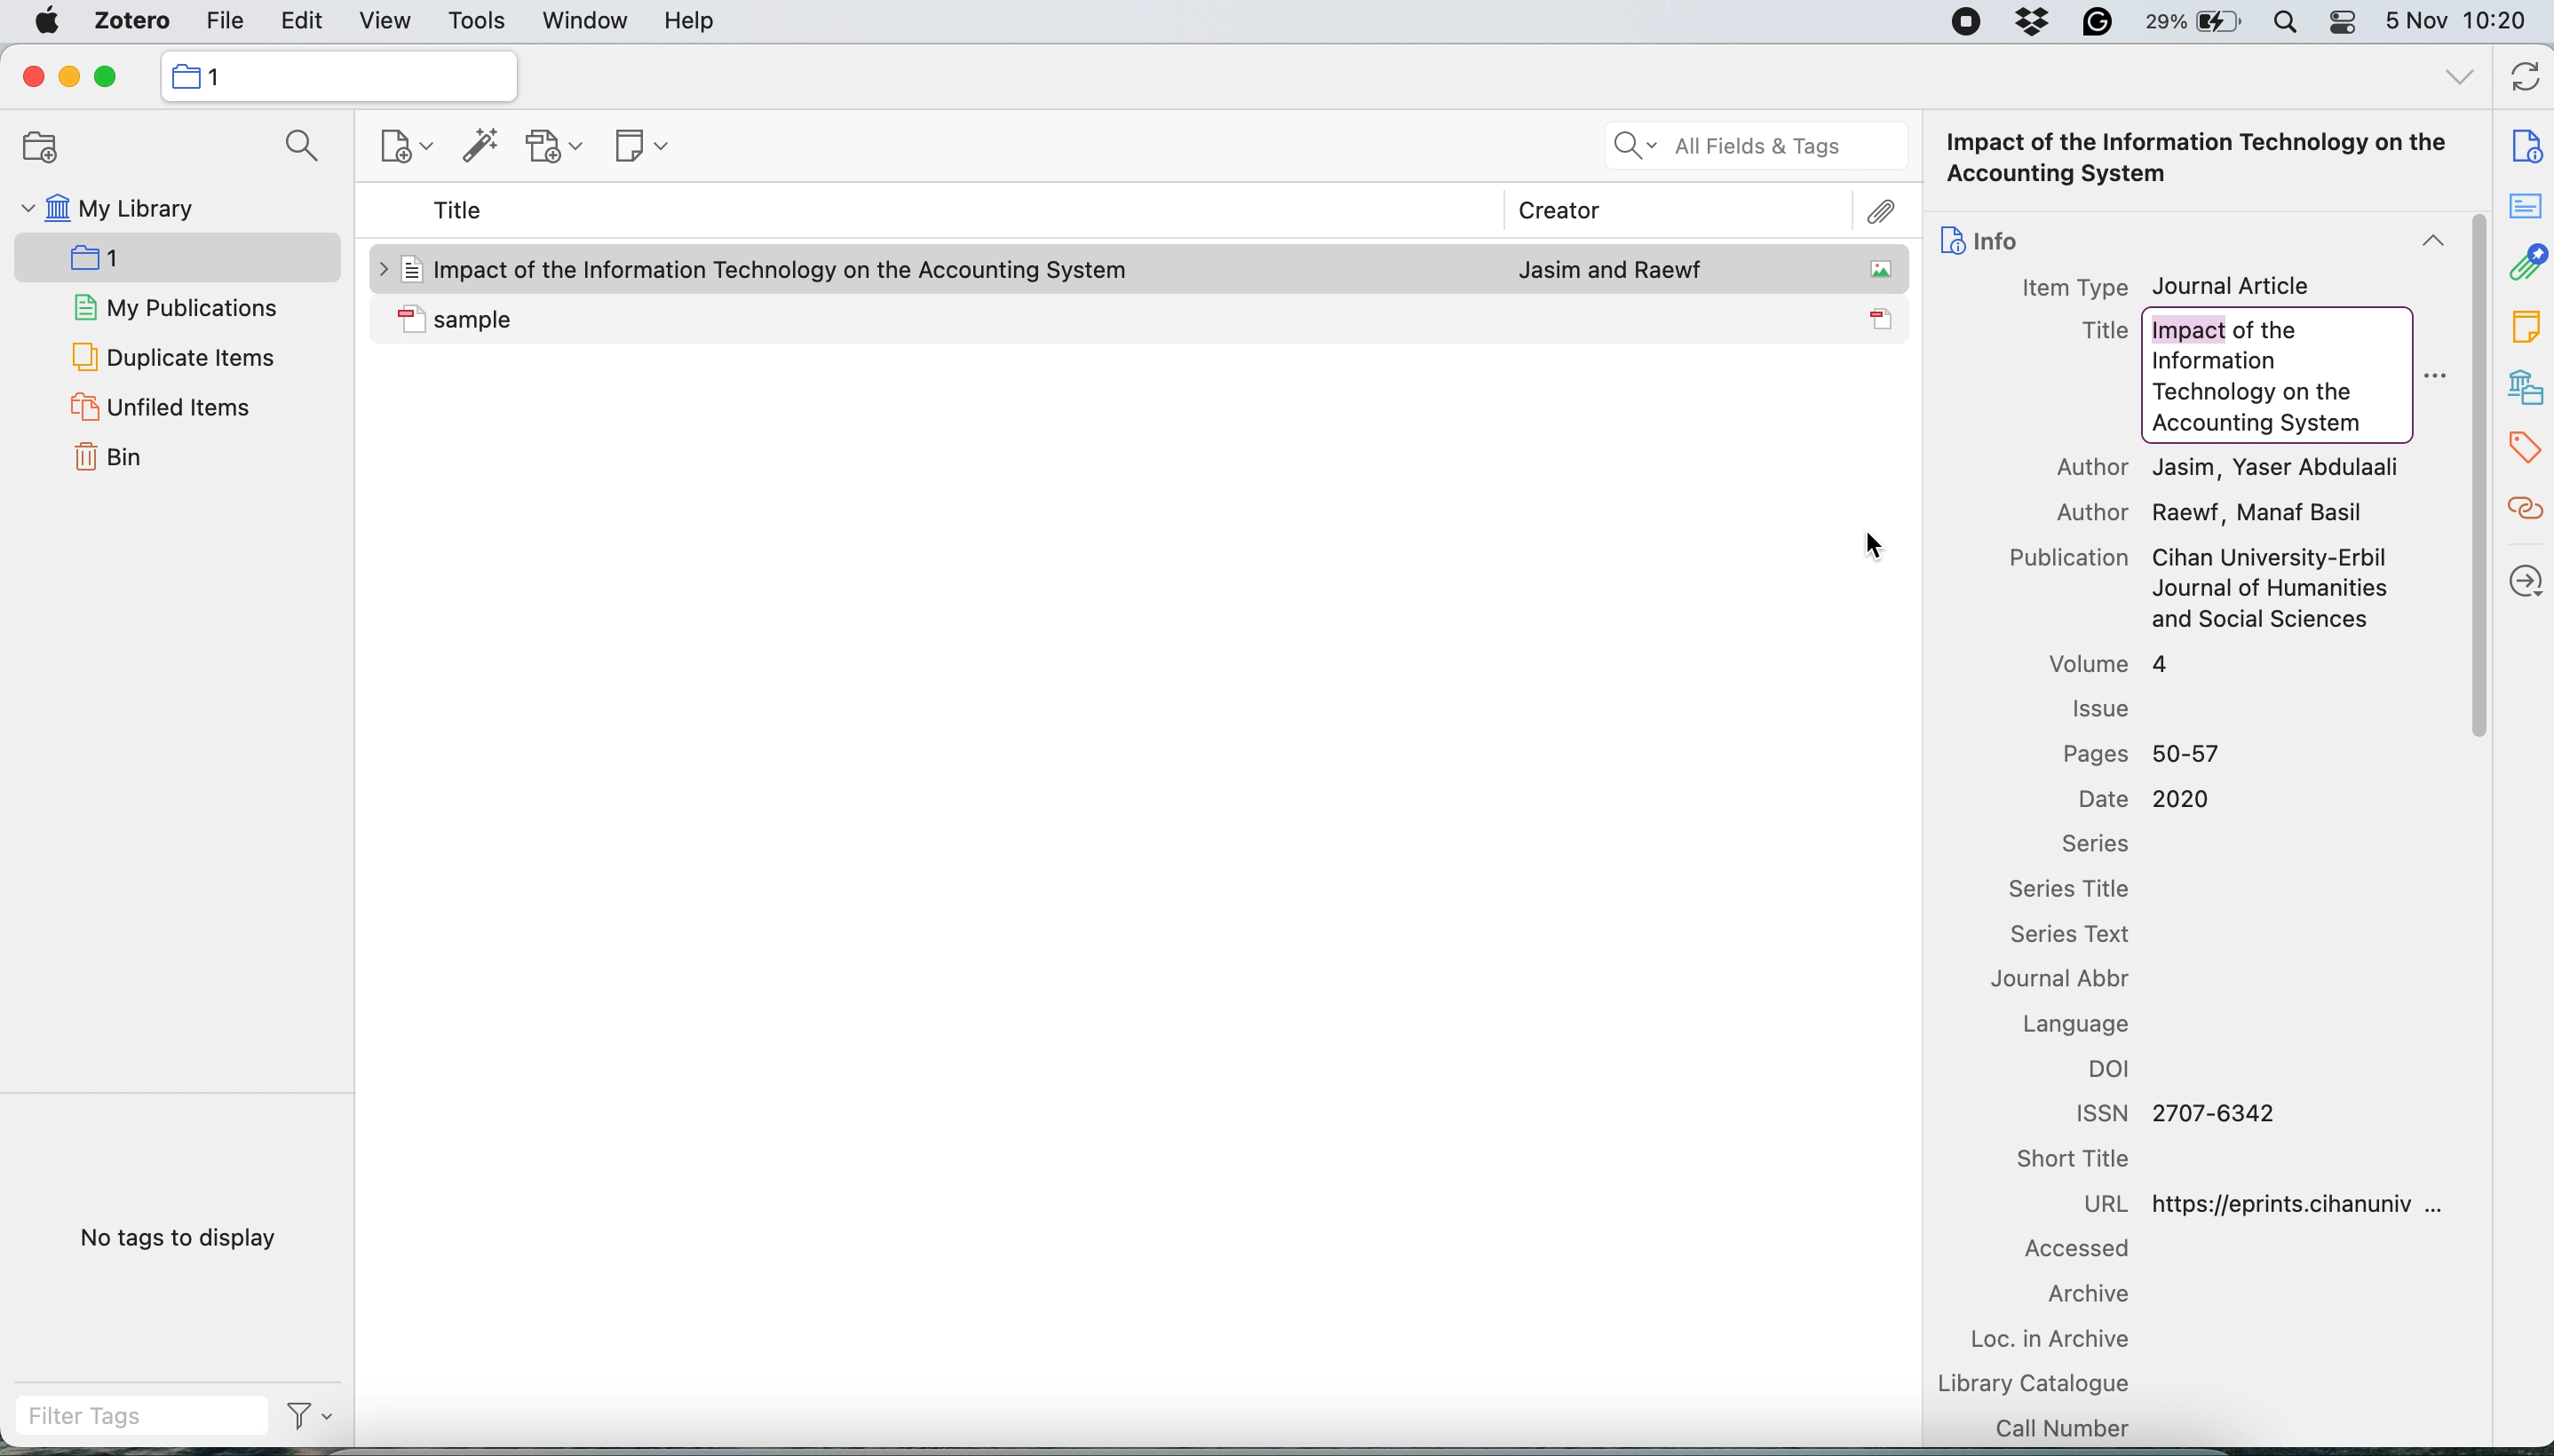  I want to click on add items by identifier, so click(478, 147).